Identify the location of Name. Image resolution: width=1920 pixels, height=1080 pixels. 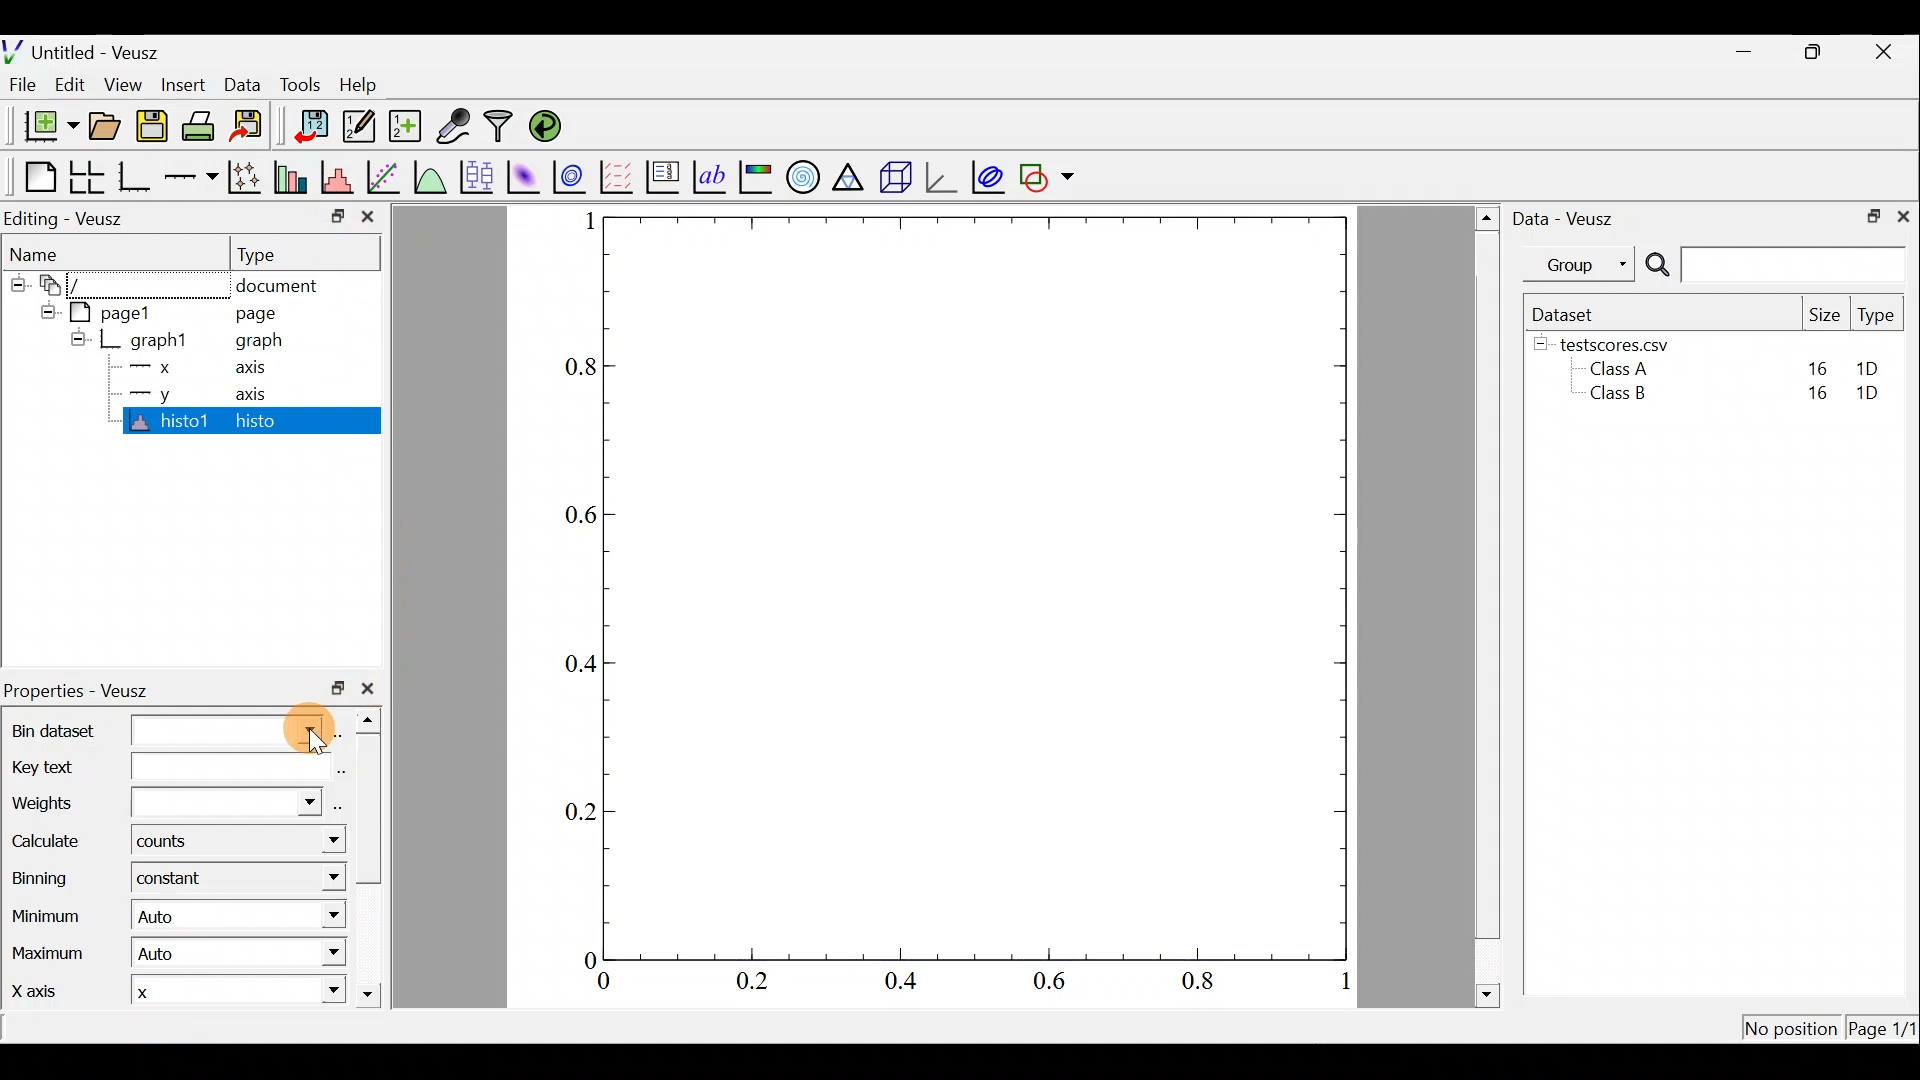
(60, 255).